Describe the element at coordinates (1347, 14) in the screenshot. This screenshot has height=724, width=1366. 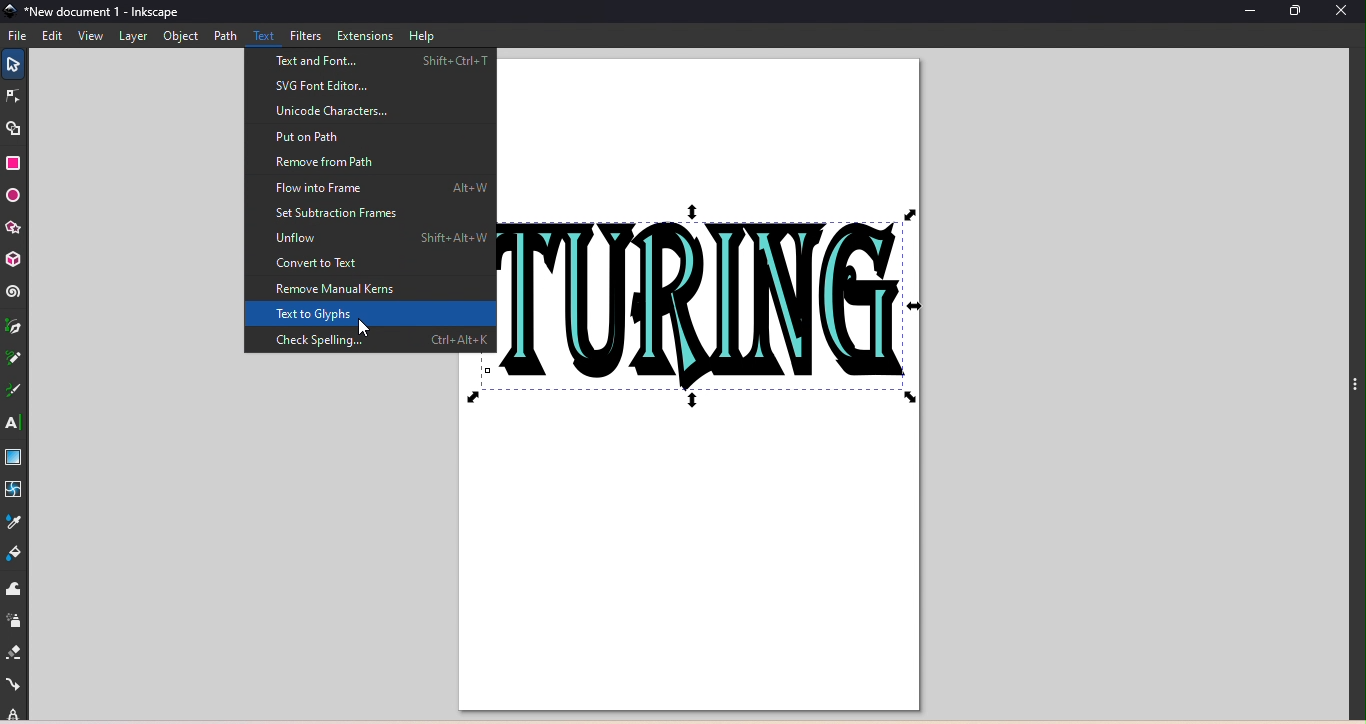
I see `Close` at that location.